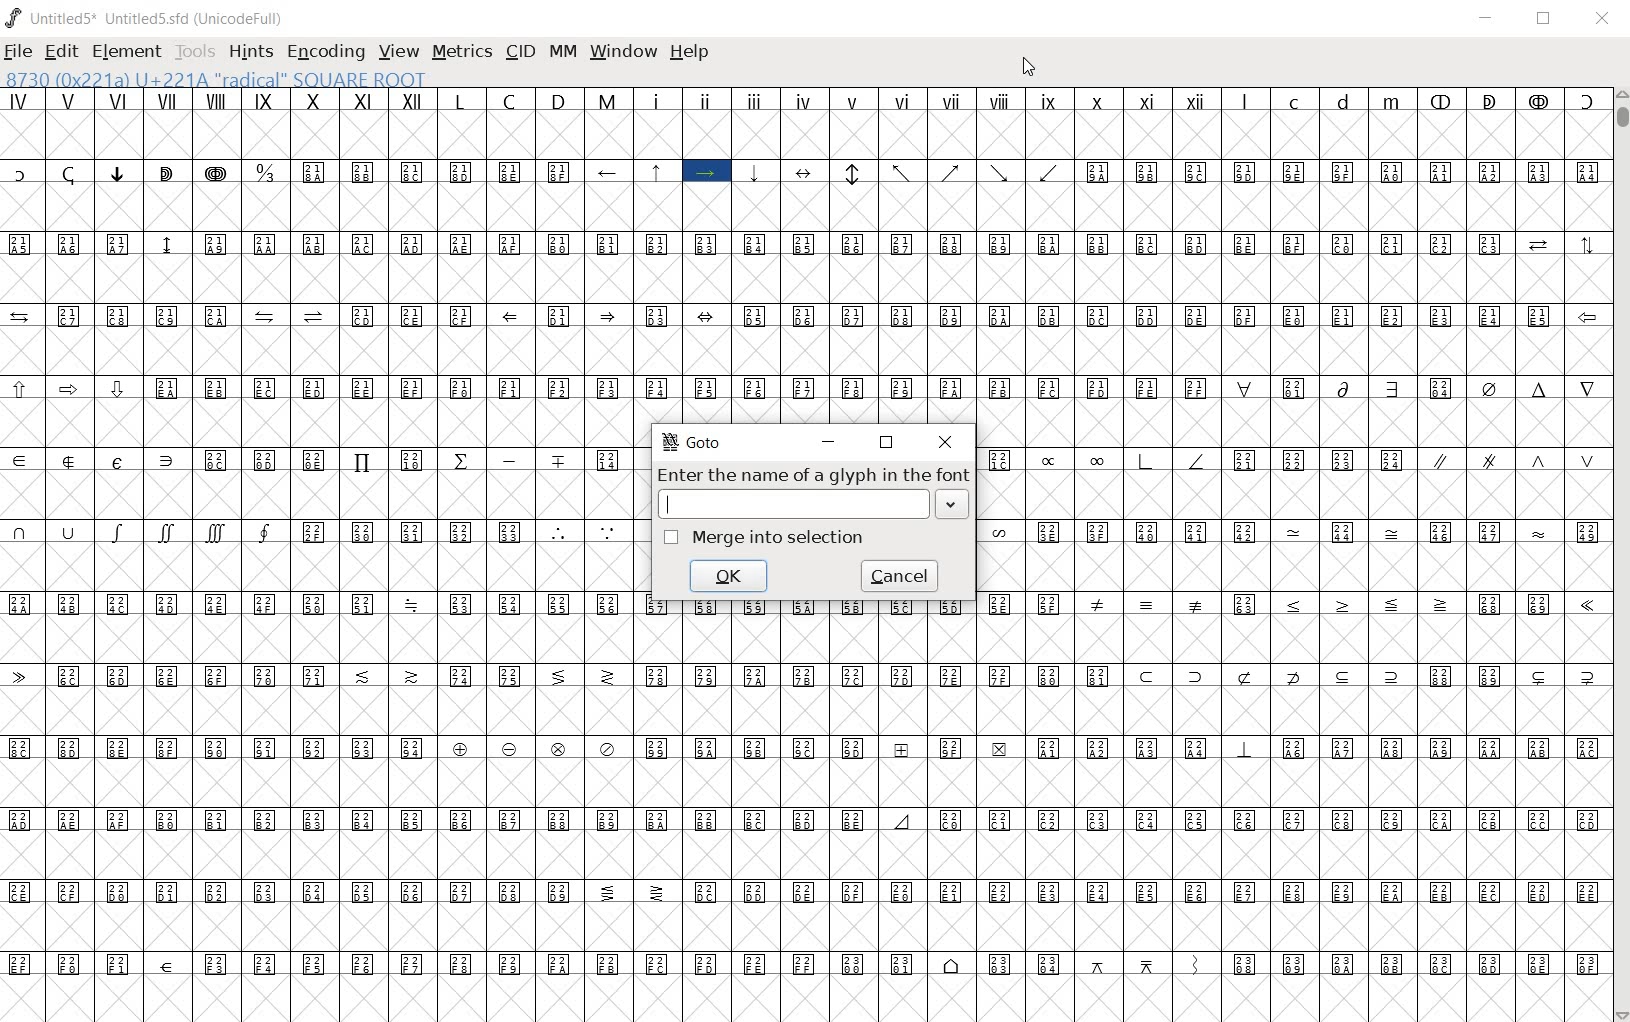 This screenshot has height=1022, width=1630. What do you see at coordinates (728, 575) in the screenshot?
I see `OK` at bounding box center [728, 575].